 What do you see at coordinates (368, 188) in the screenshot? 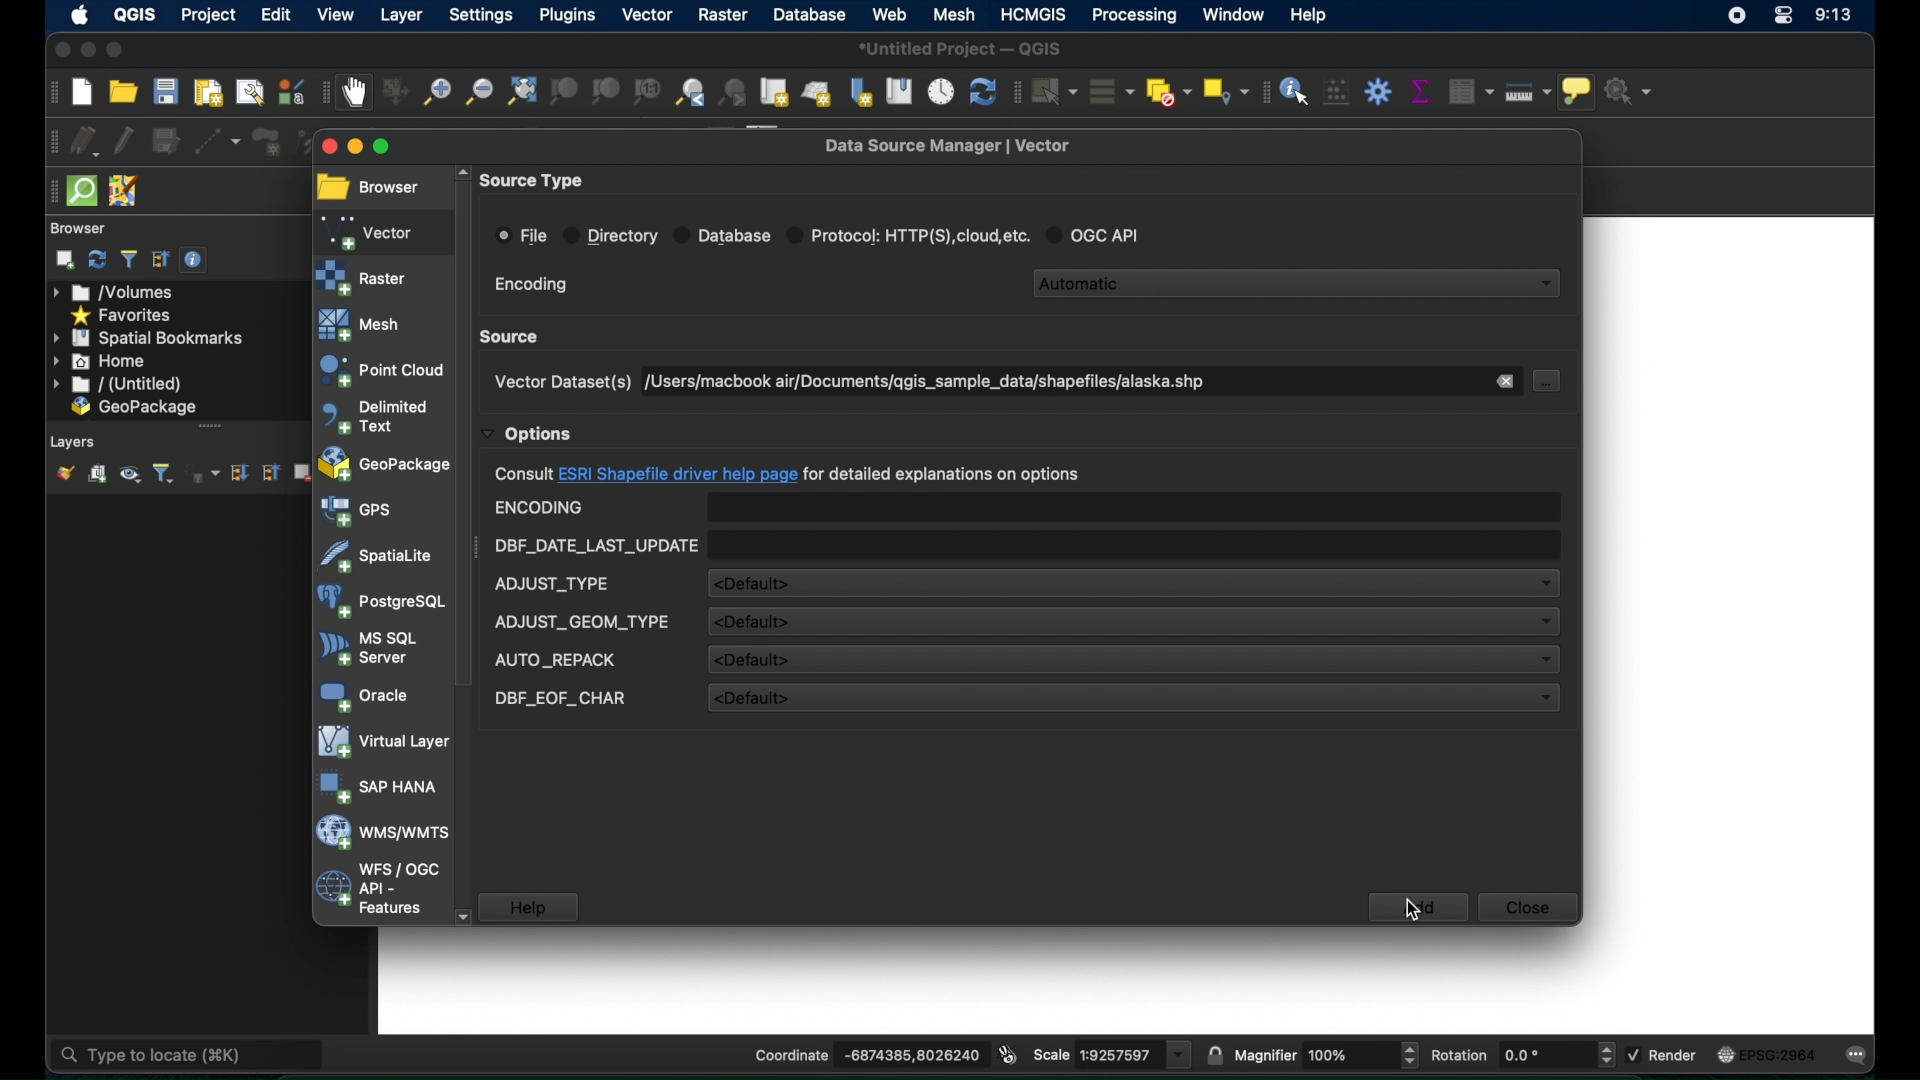
I see `browser` at bounding box center [368, 188].